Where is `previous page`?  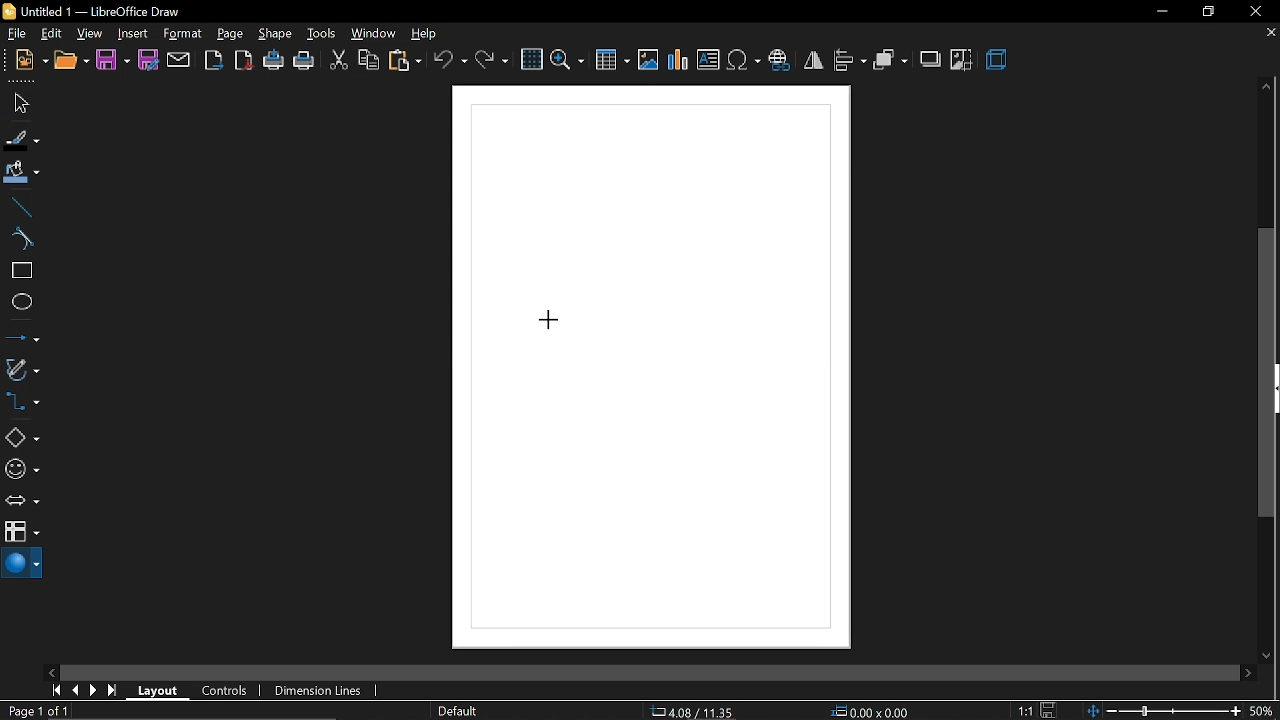 previous page is located at coordinates (77, 690).